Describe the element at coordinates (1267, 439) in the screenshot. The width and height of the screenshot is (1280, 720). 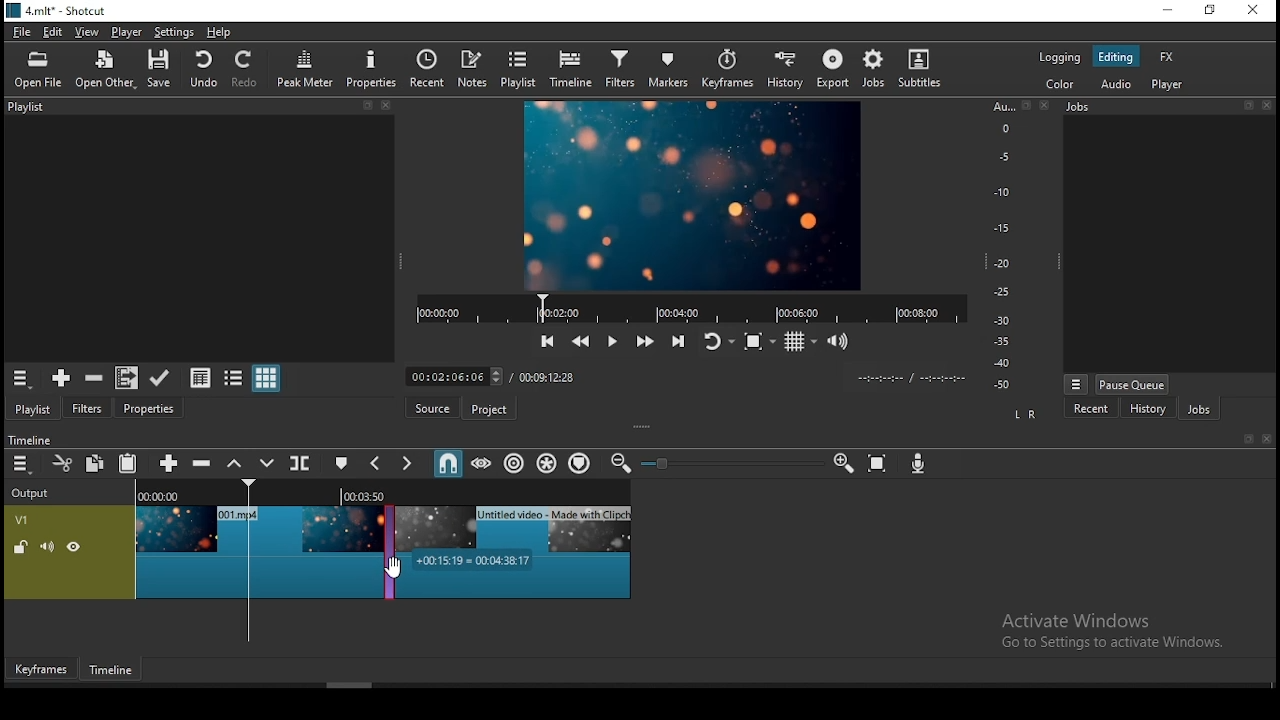
I see `close` at that location.